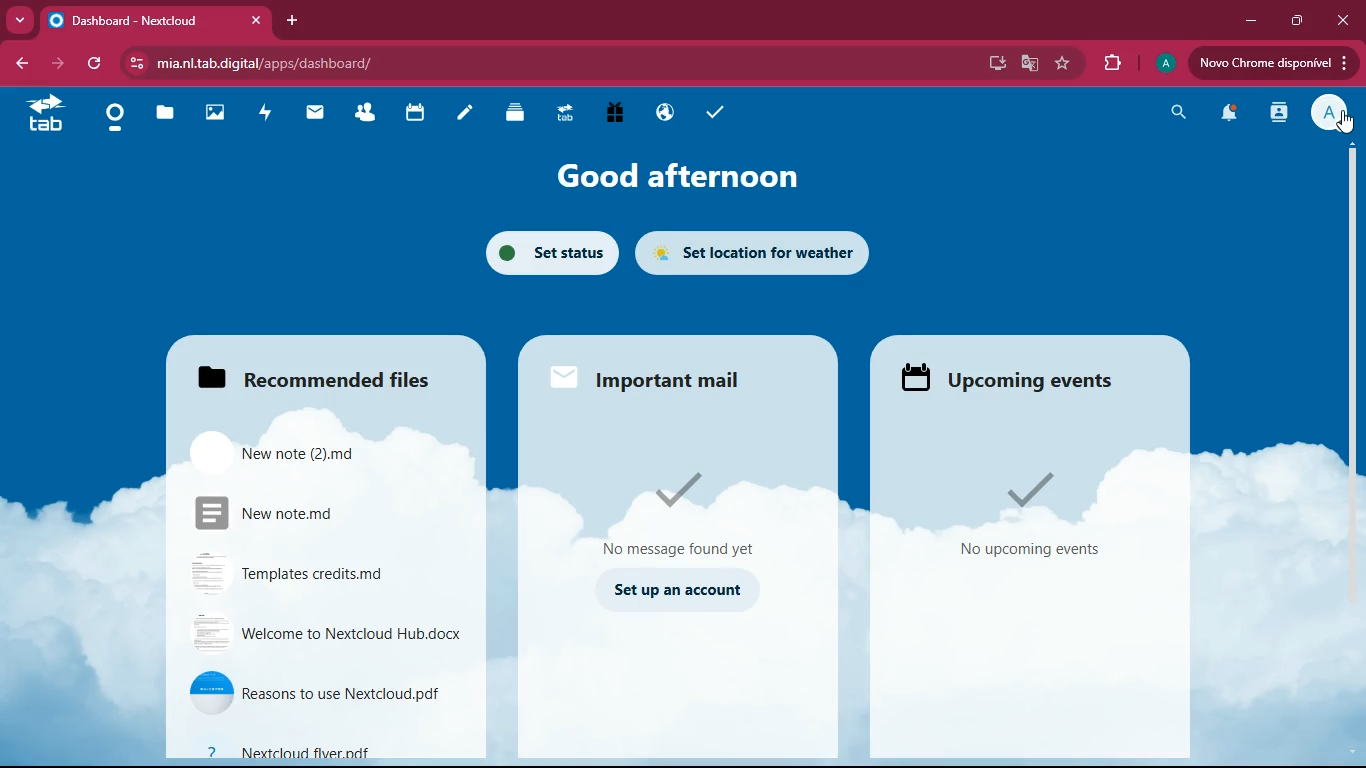 The width and height of the screenshot is (1366, 768). I want to click on notes, so click(458, 115).